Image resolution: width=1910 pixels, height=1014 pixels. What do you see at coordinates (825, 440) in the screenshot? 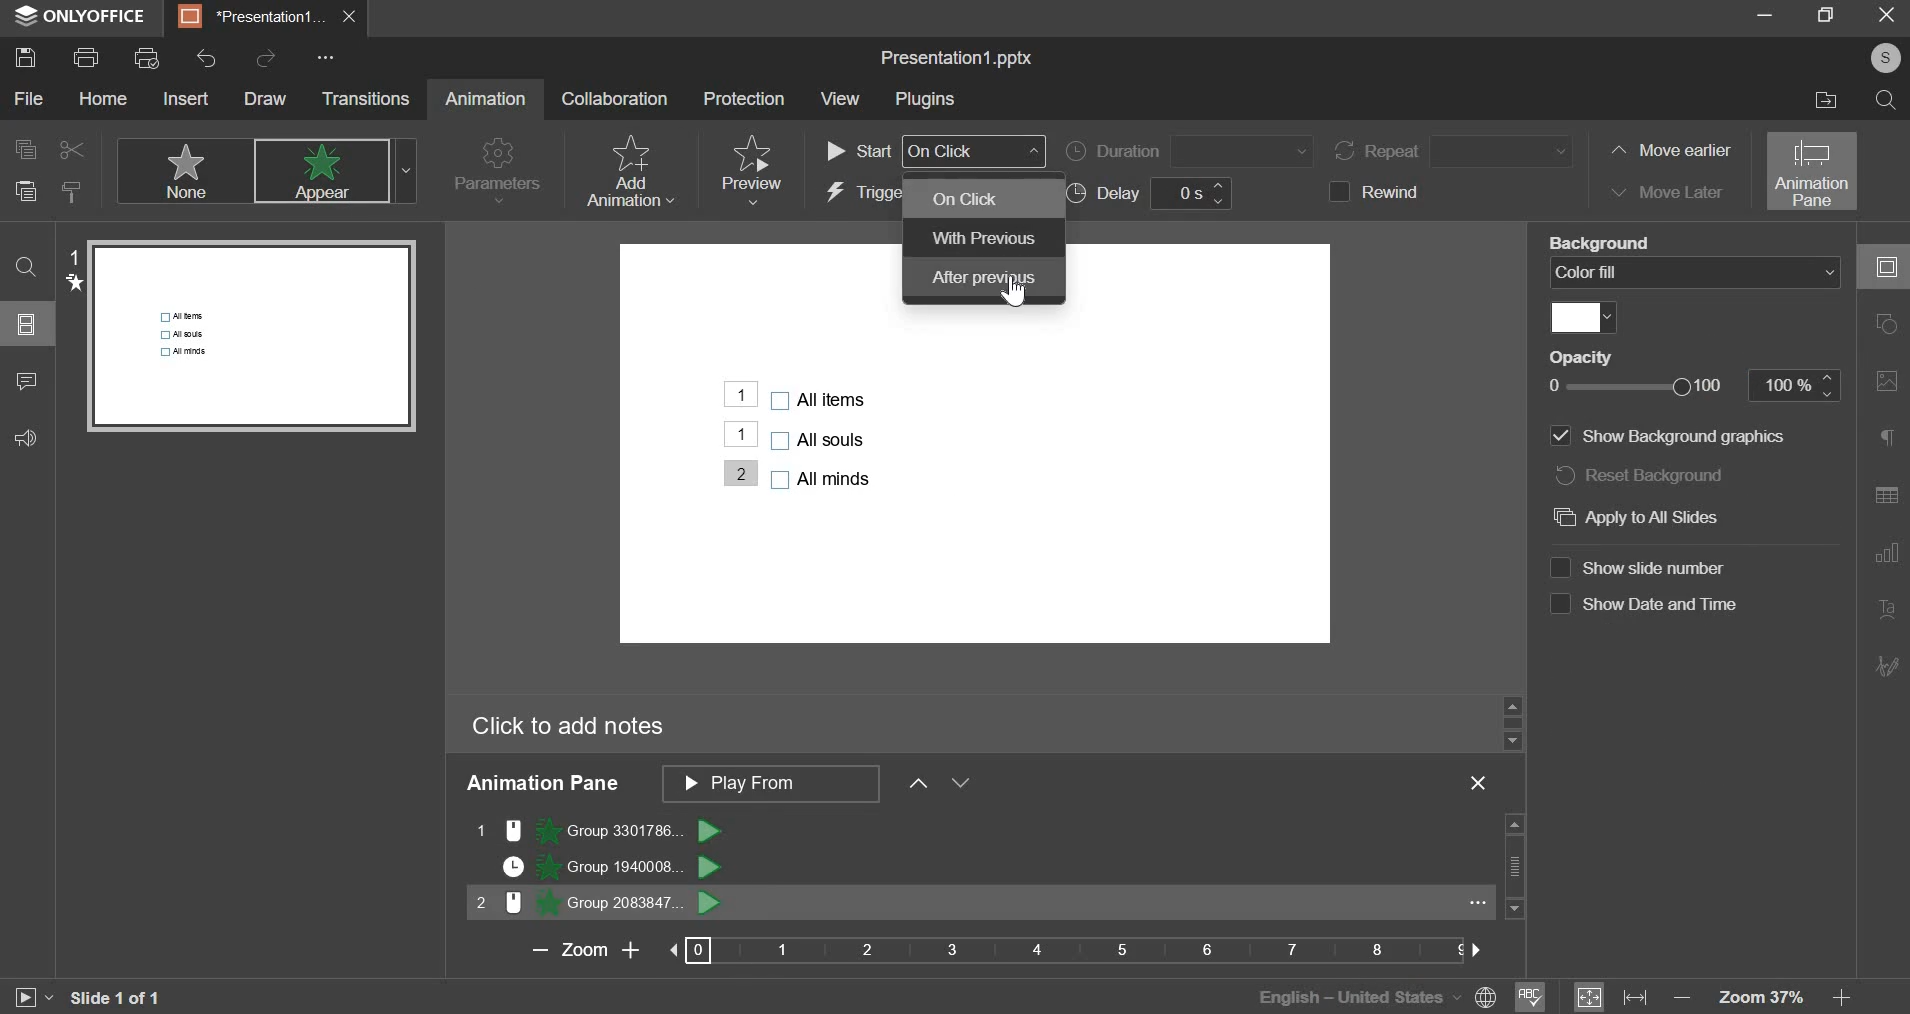
I see `bullet points` at bounding box center [825, 440].